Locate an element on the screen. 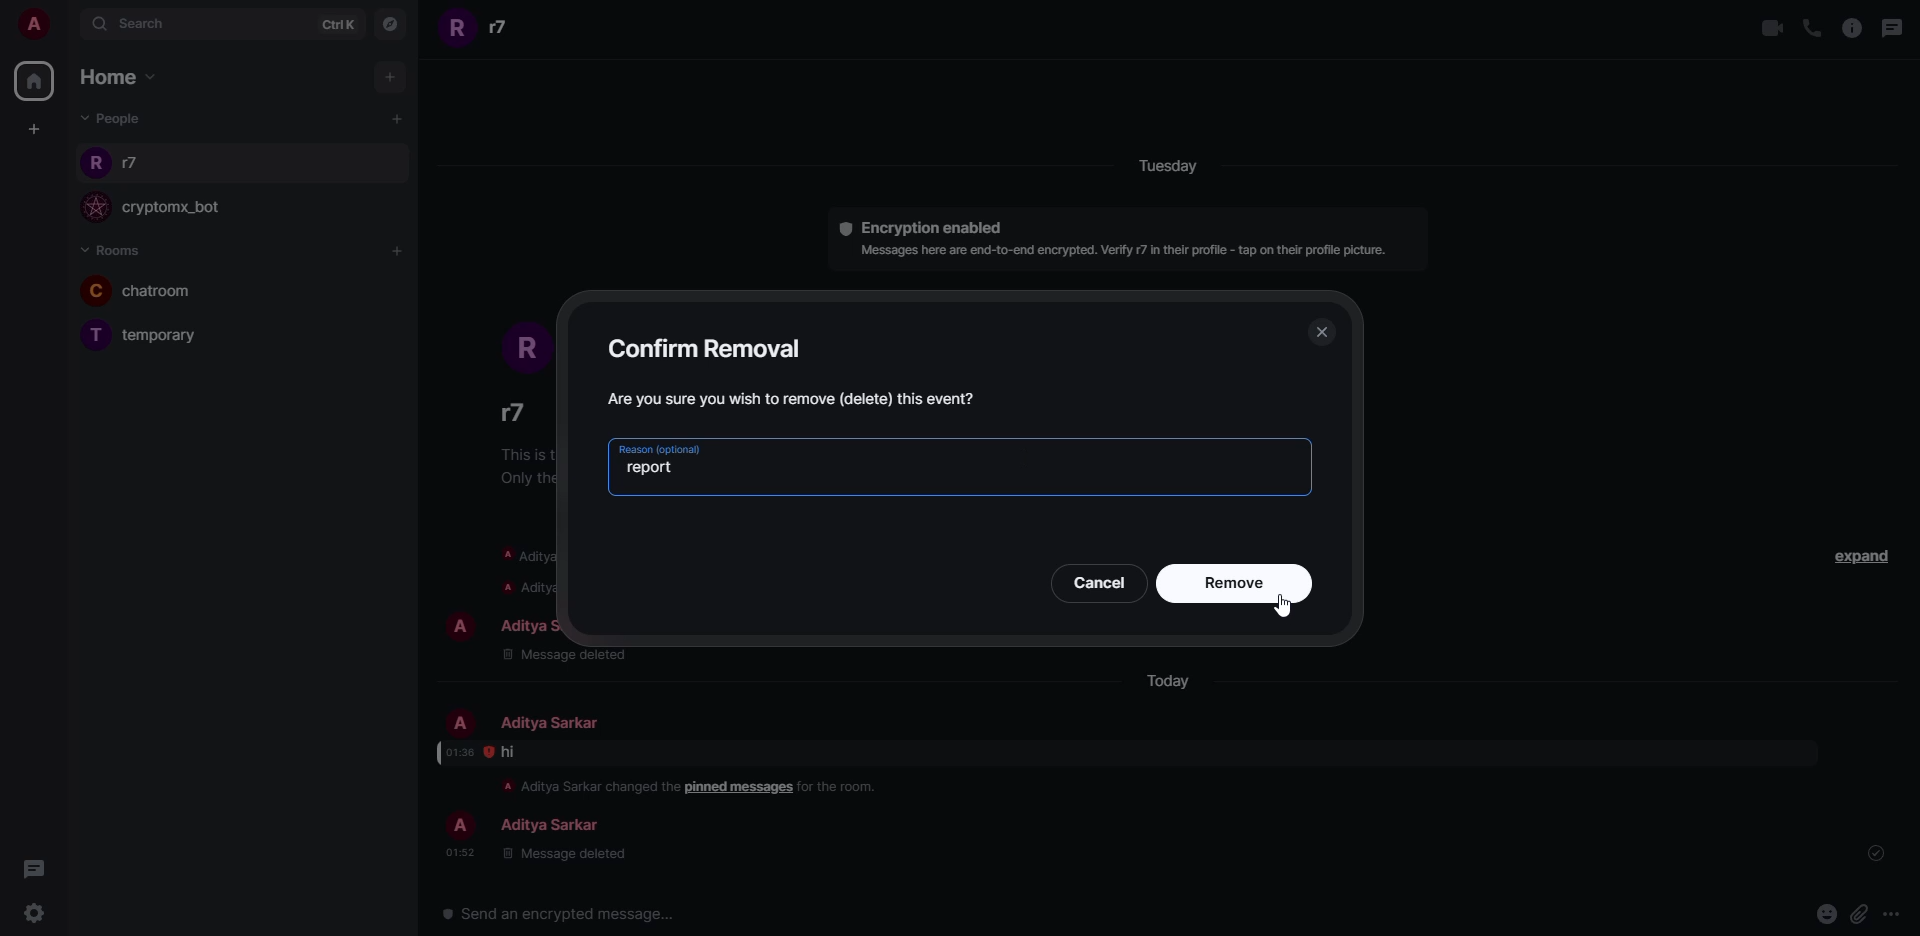 This screenshot has width=1920, height=936. cursor is located at coordinates (1285, 608).